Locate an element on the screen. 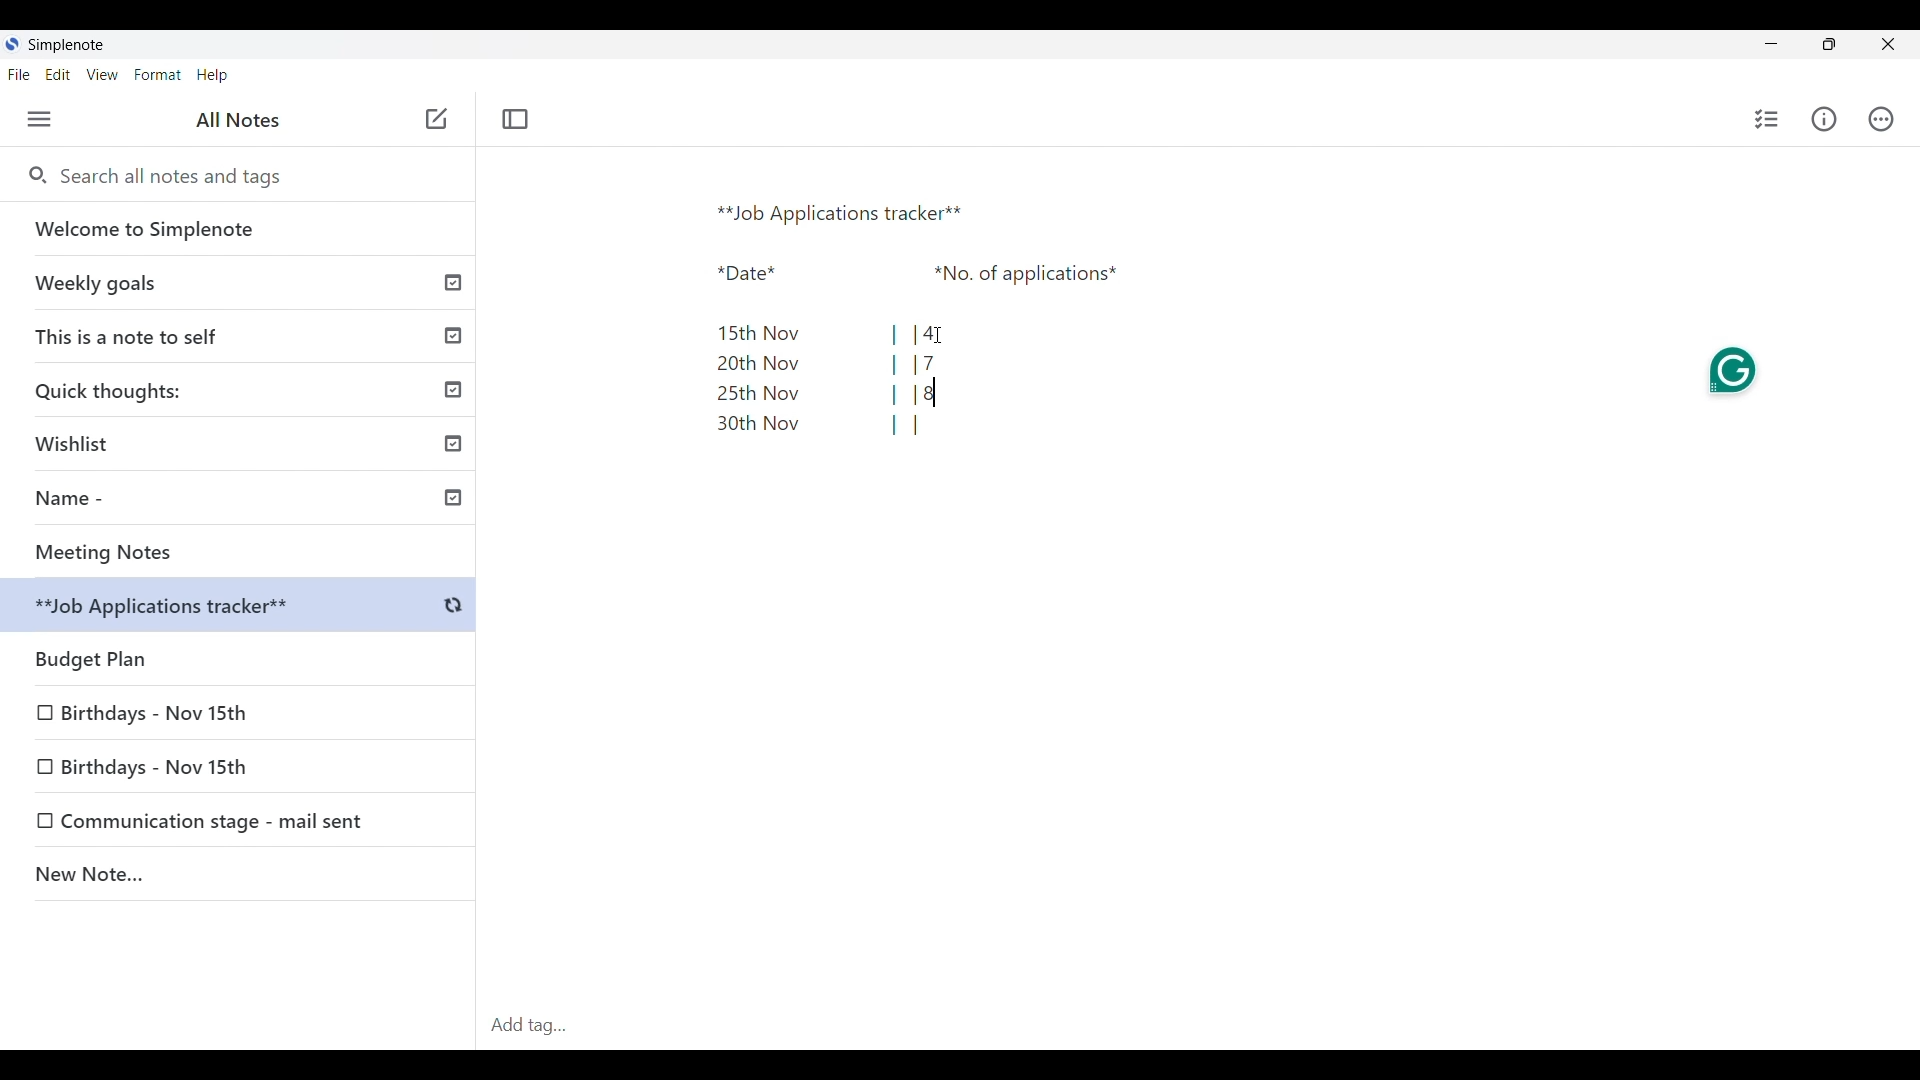  Meeting Notes is located at coordinates (245, 552).